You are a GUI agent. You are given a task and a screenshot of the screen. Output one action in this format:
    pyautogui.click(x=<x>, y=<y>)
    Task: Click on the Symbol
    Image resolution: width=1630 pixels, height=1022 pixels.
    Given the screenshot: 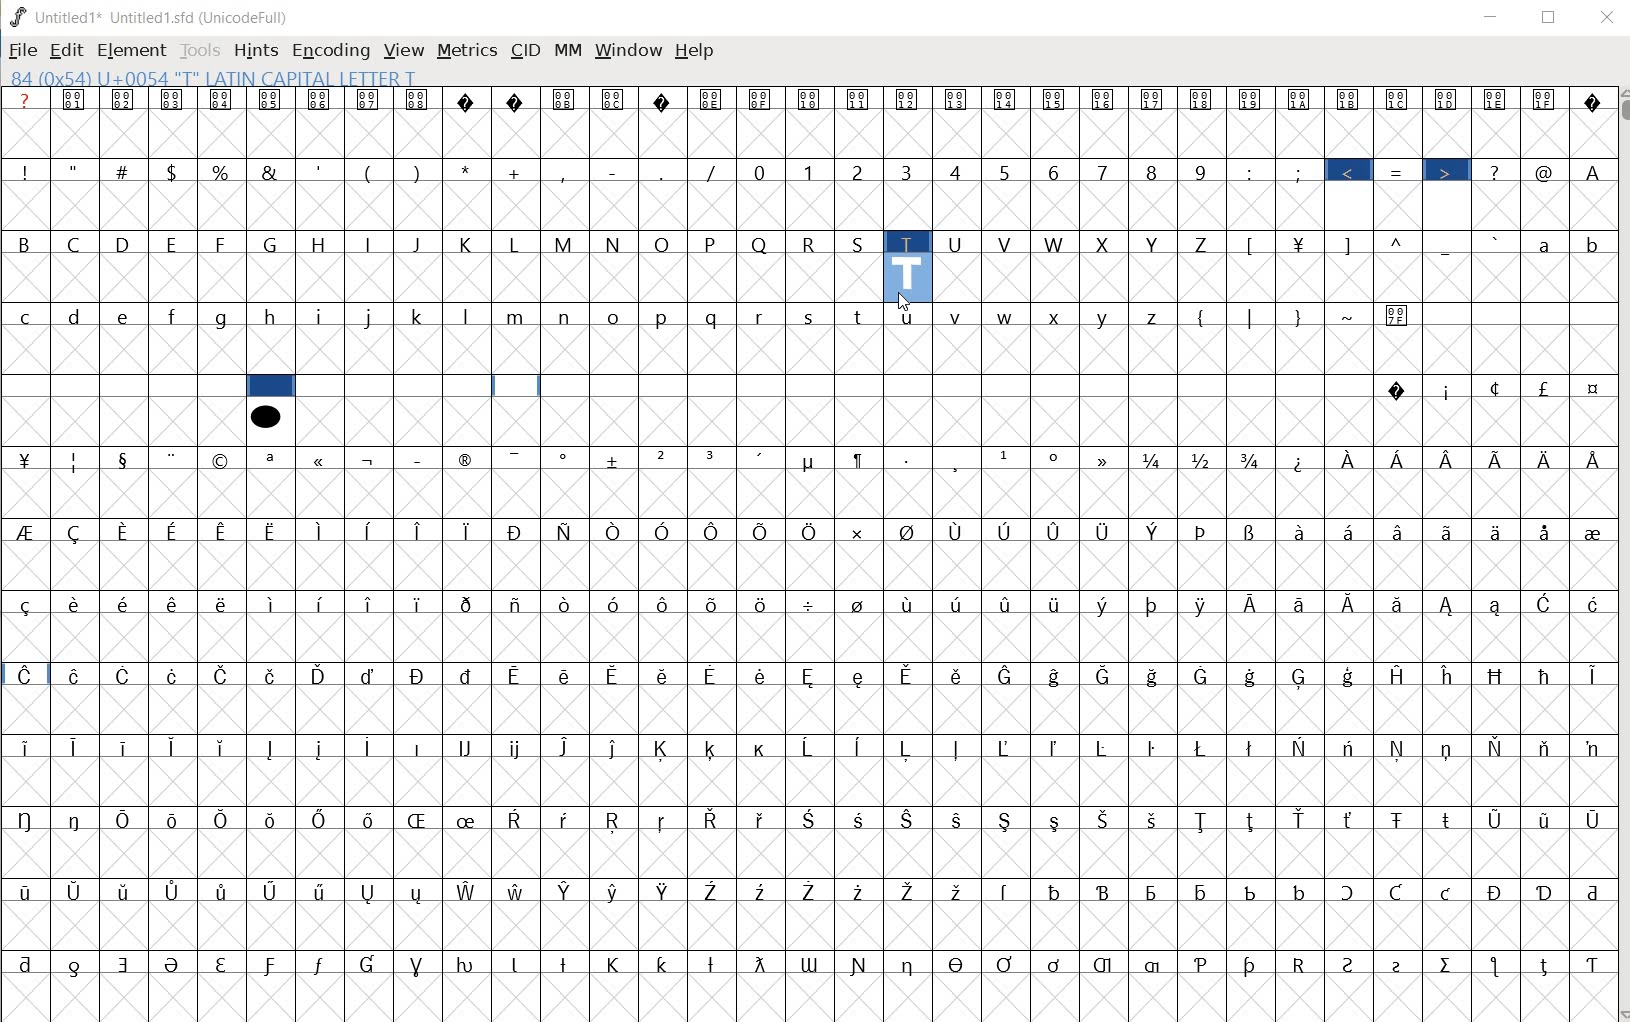 What is the action you would take?
    pyautogui.click(x=1590, y=459)
    